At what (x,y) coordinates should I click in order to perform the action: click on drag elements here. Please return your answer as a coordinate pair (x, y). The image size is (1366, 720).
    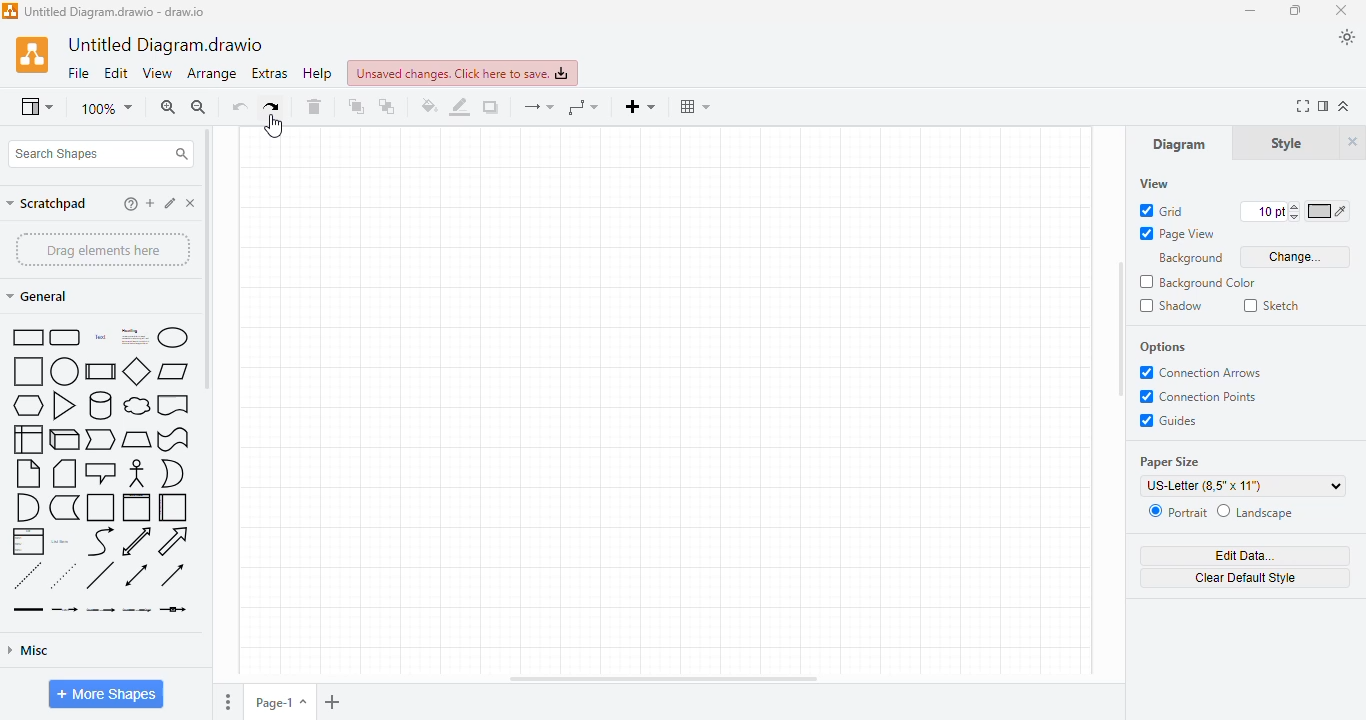
    Looking at the image, I should click on (102, 248).